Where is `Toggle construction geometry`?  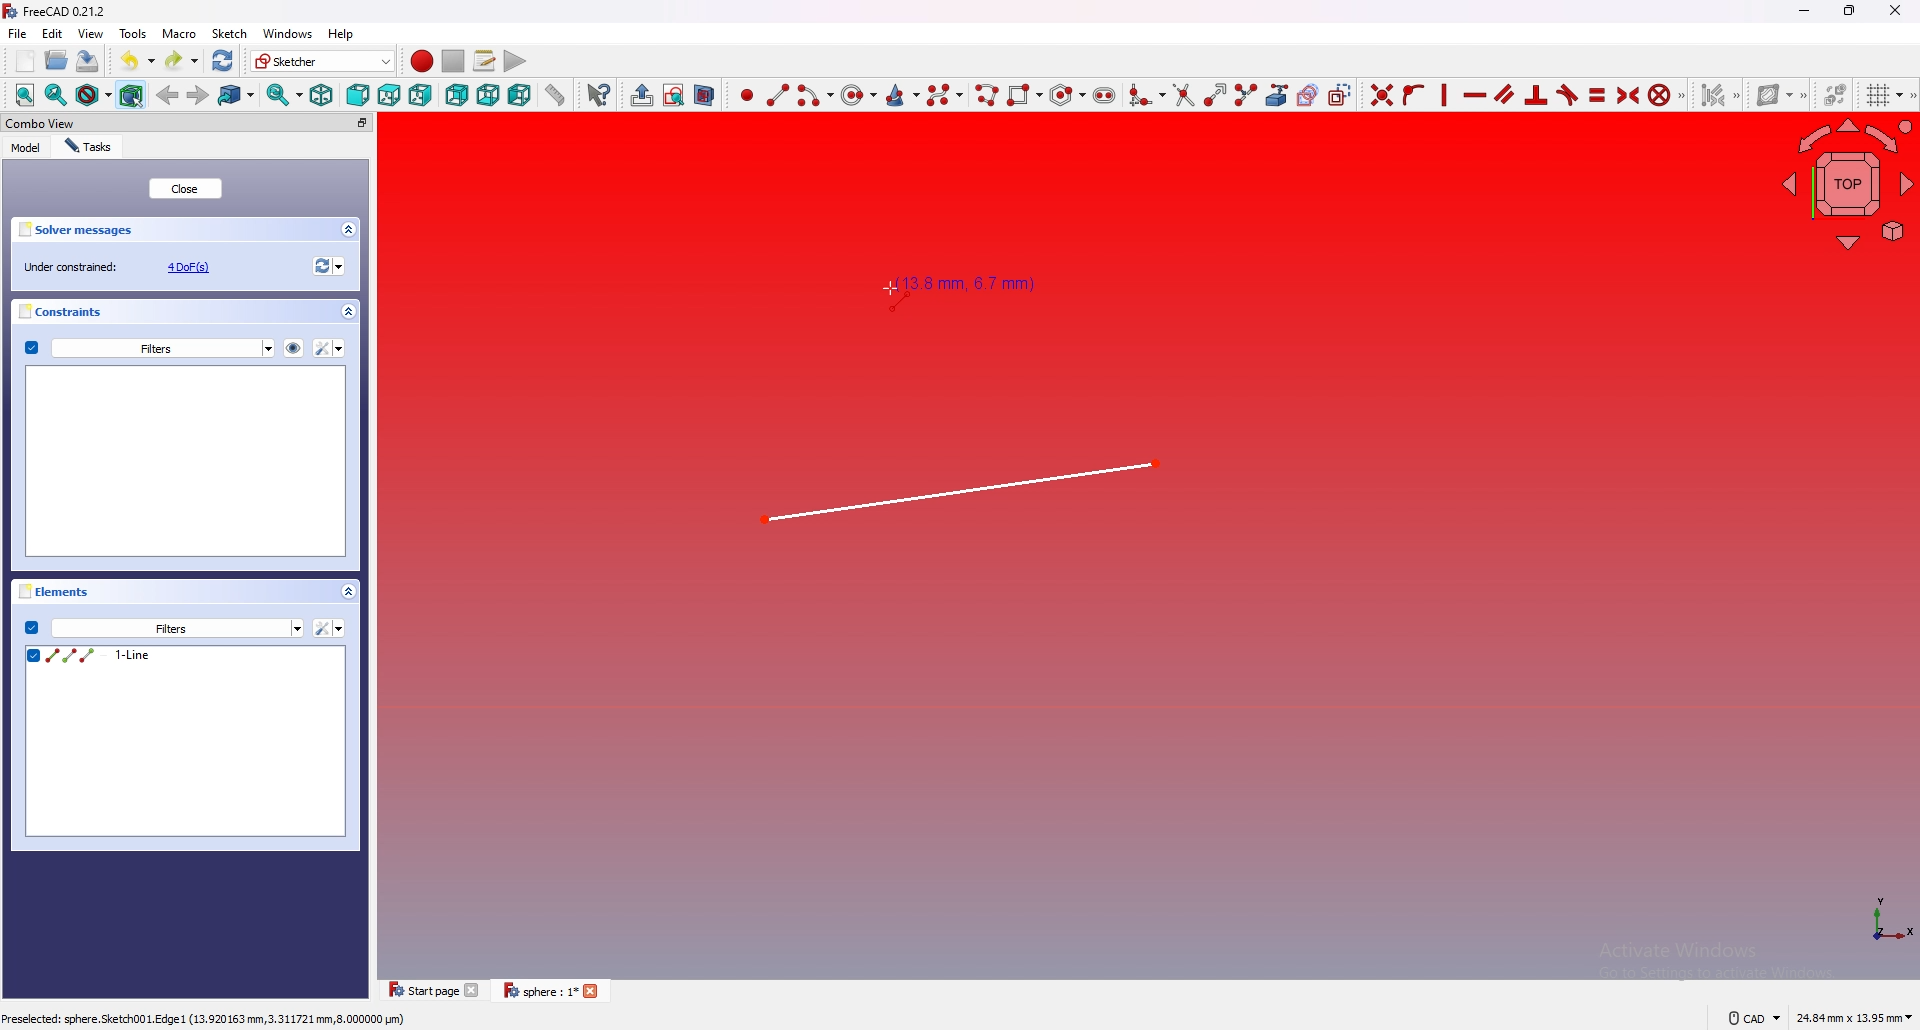 Toggle construction geometry is located at coordinates (1341, 95).